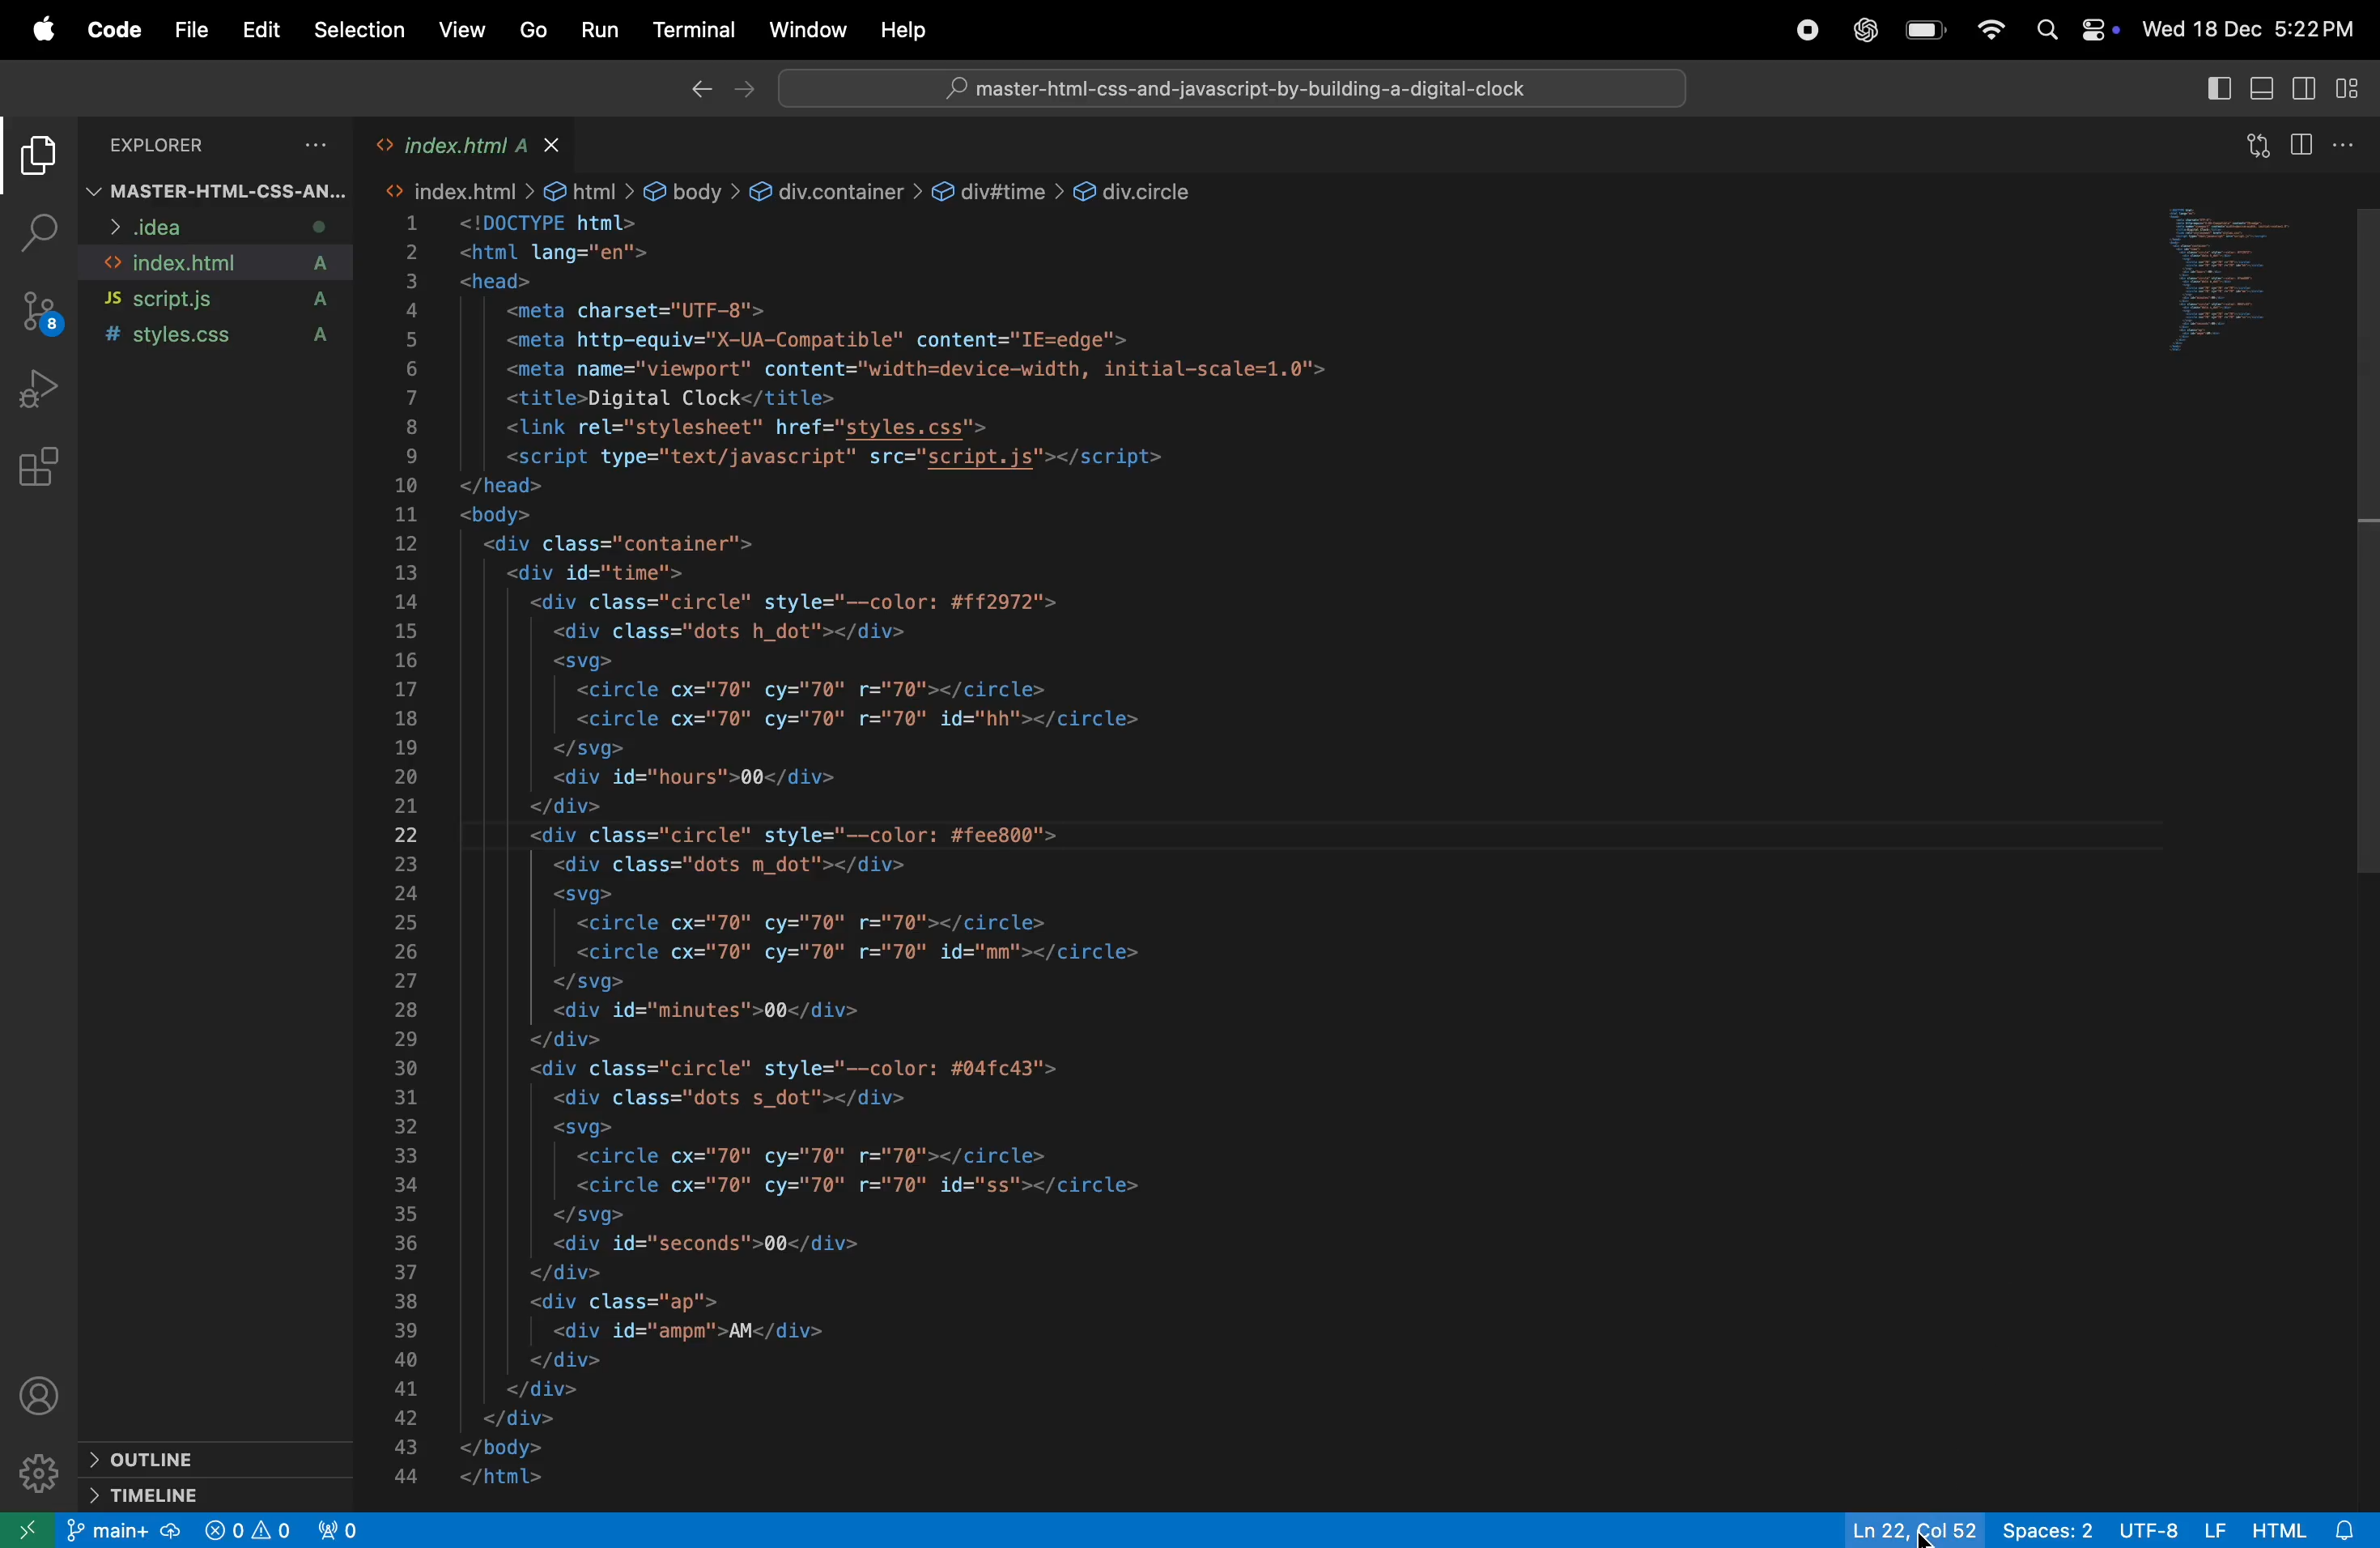 The height and width of the screenshot is (1548, 2380). I want to click on settings, so click(39, 1473).